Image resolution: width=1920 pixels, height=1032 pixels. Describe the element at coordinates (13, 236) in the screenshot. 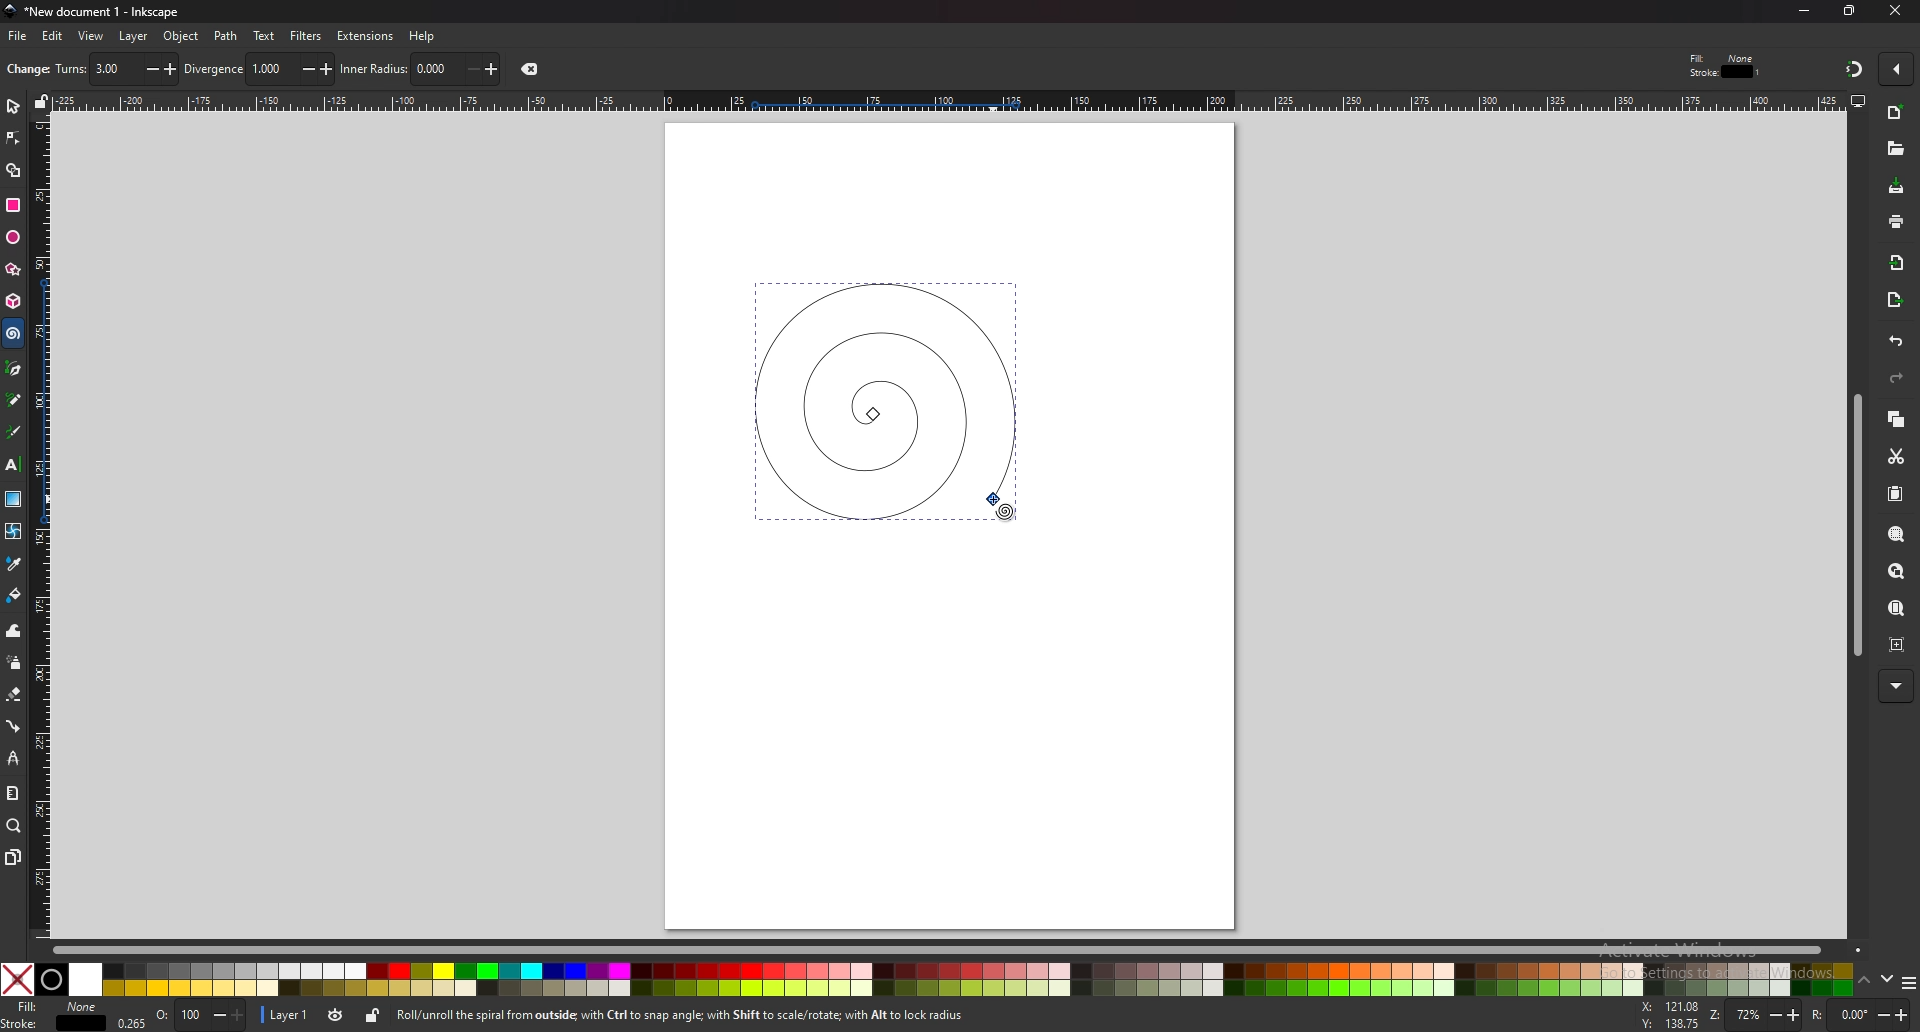

I see `ellipse` at that location.